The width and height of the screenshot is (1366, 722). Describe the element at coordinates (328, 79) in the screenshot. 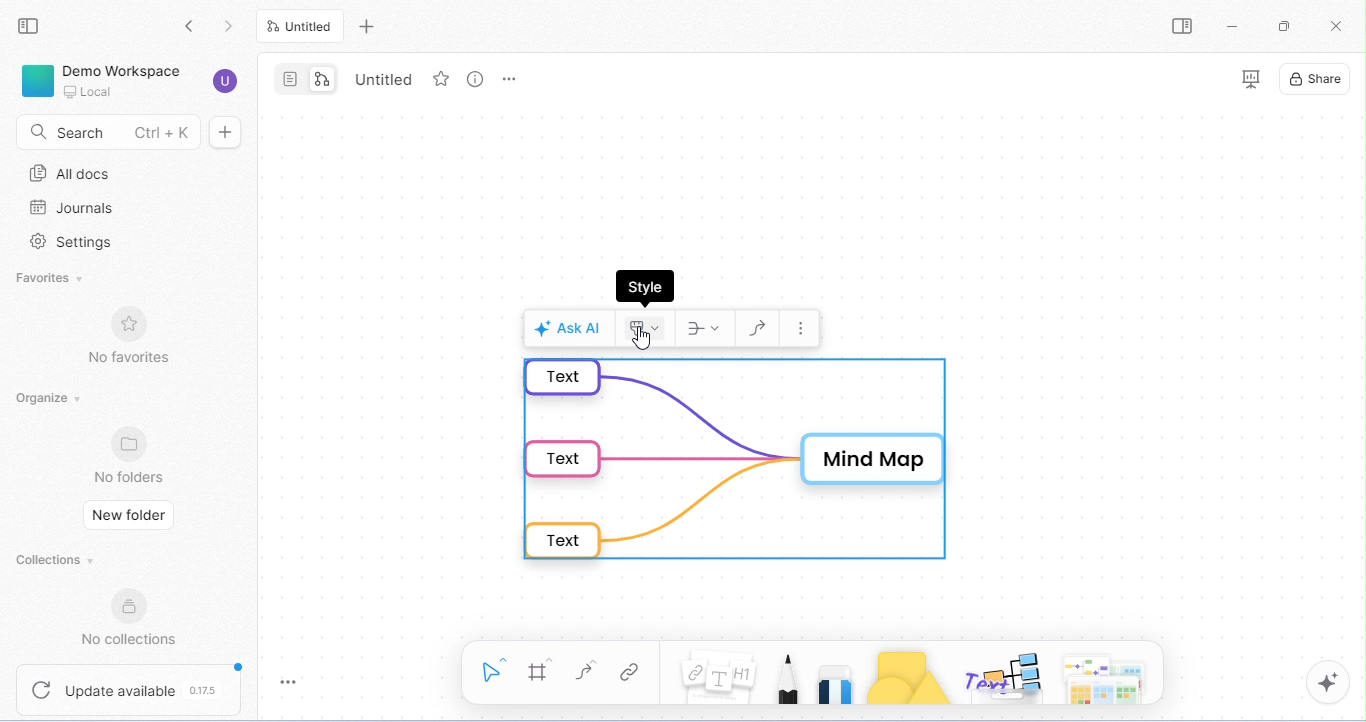

I see `edgeless` at that location.